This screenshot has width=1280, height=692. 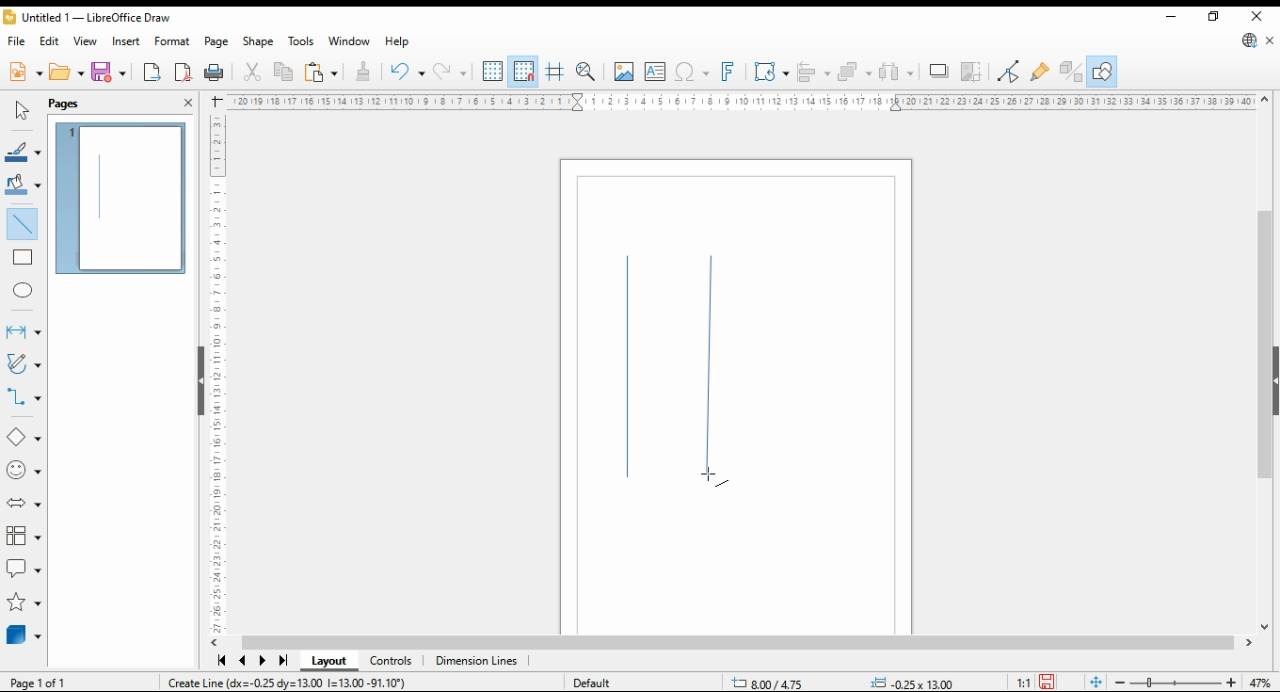 I want to click on libreoffice update, so click(x=1248, y=41).